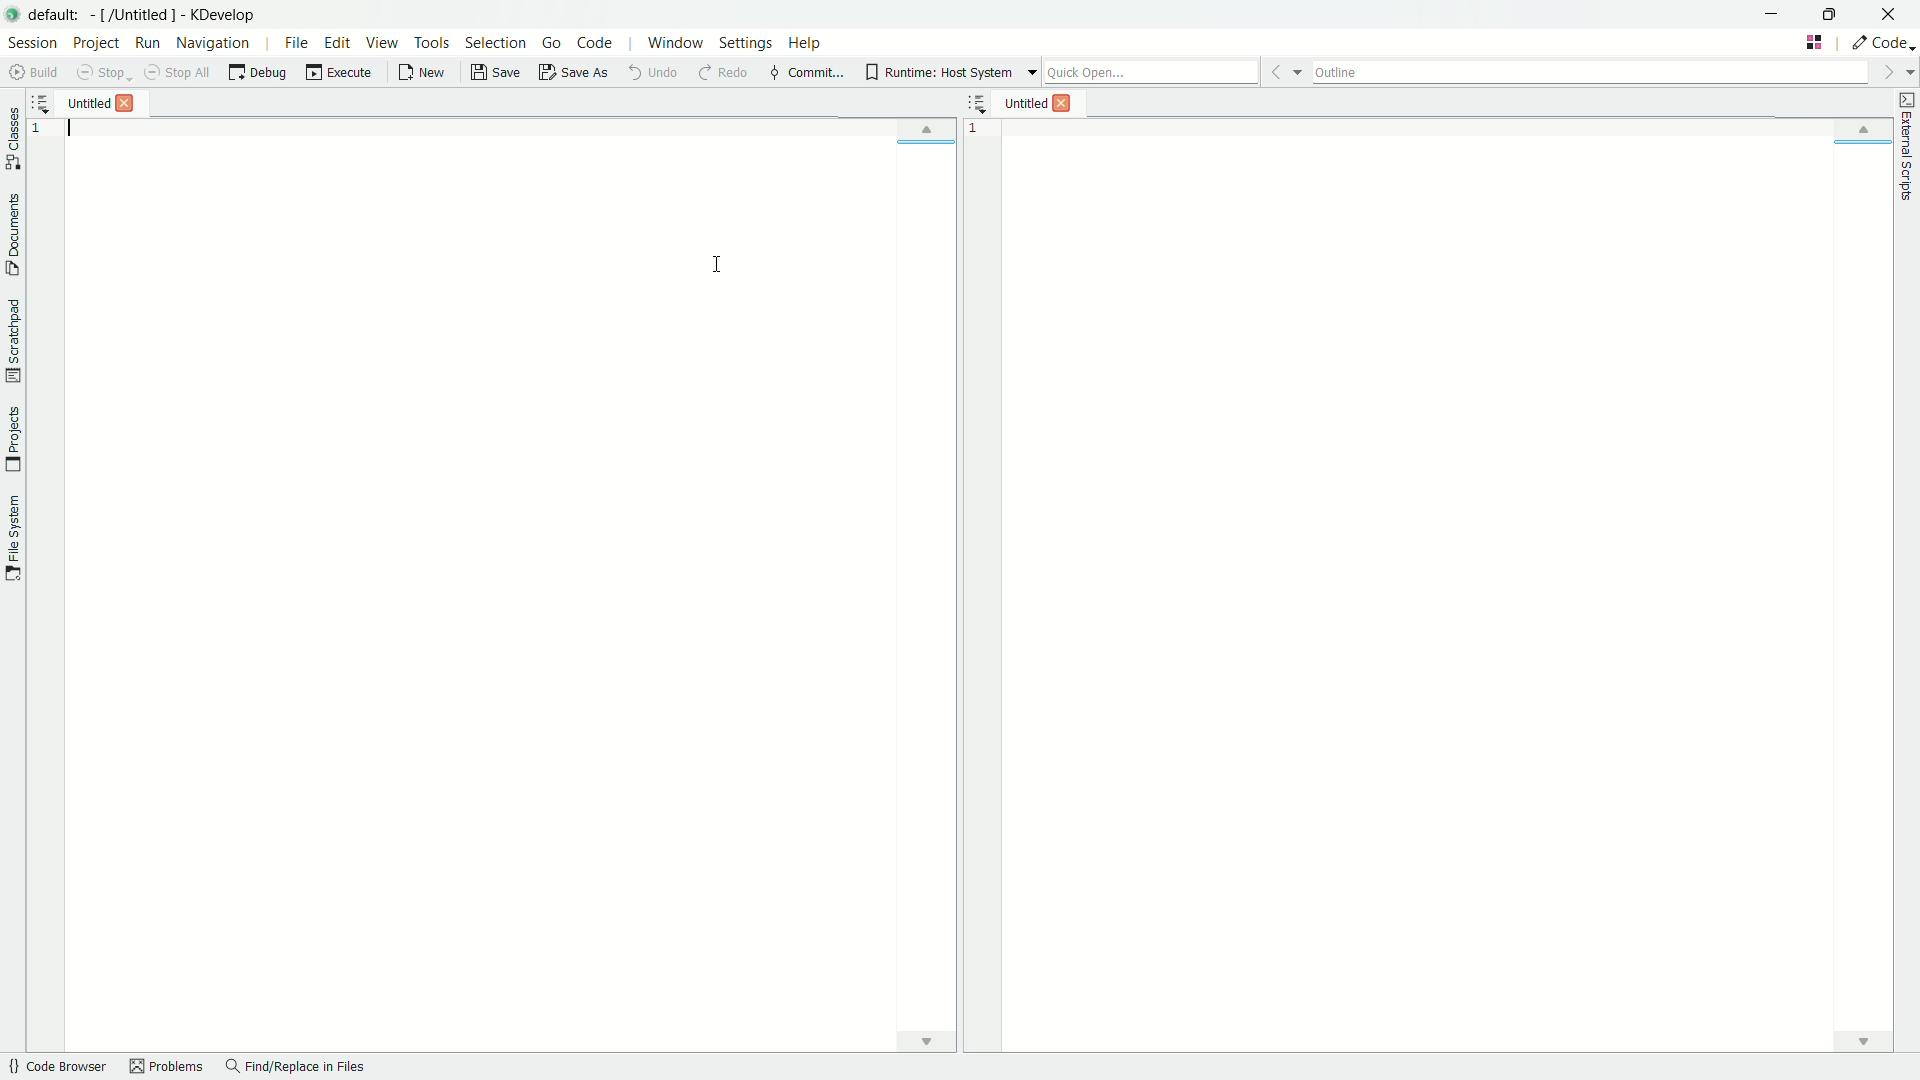 The width and height of the screenshot is (1920, 1080). Describe the element at coordinates (573, 71) in the screenshot. I see `save as` at that location.